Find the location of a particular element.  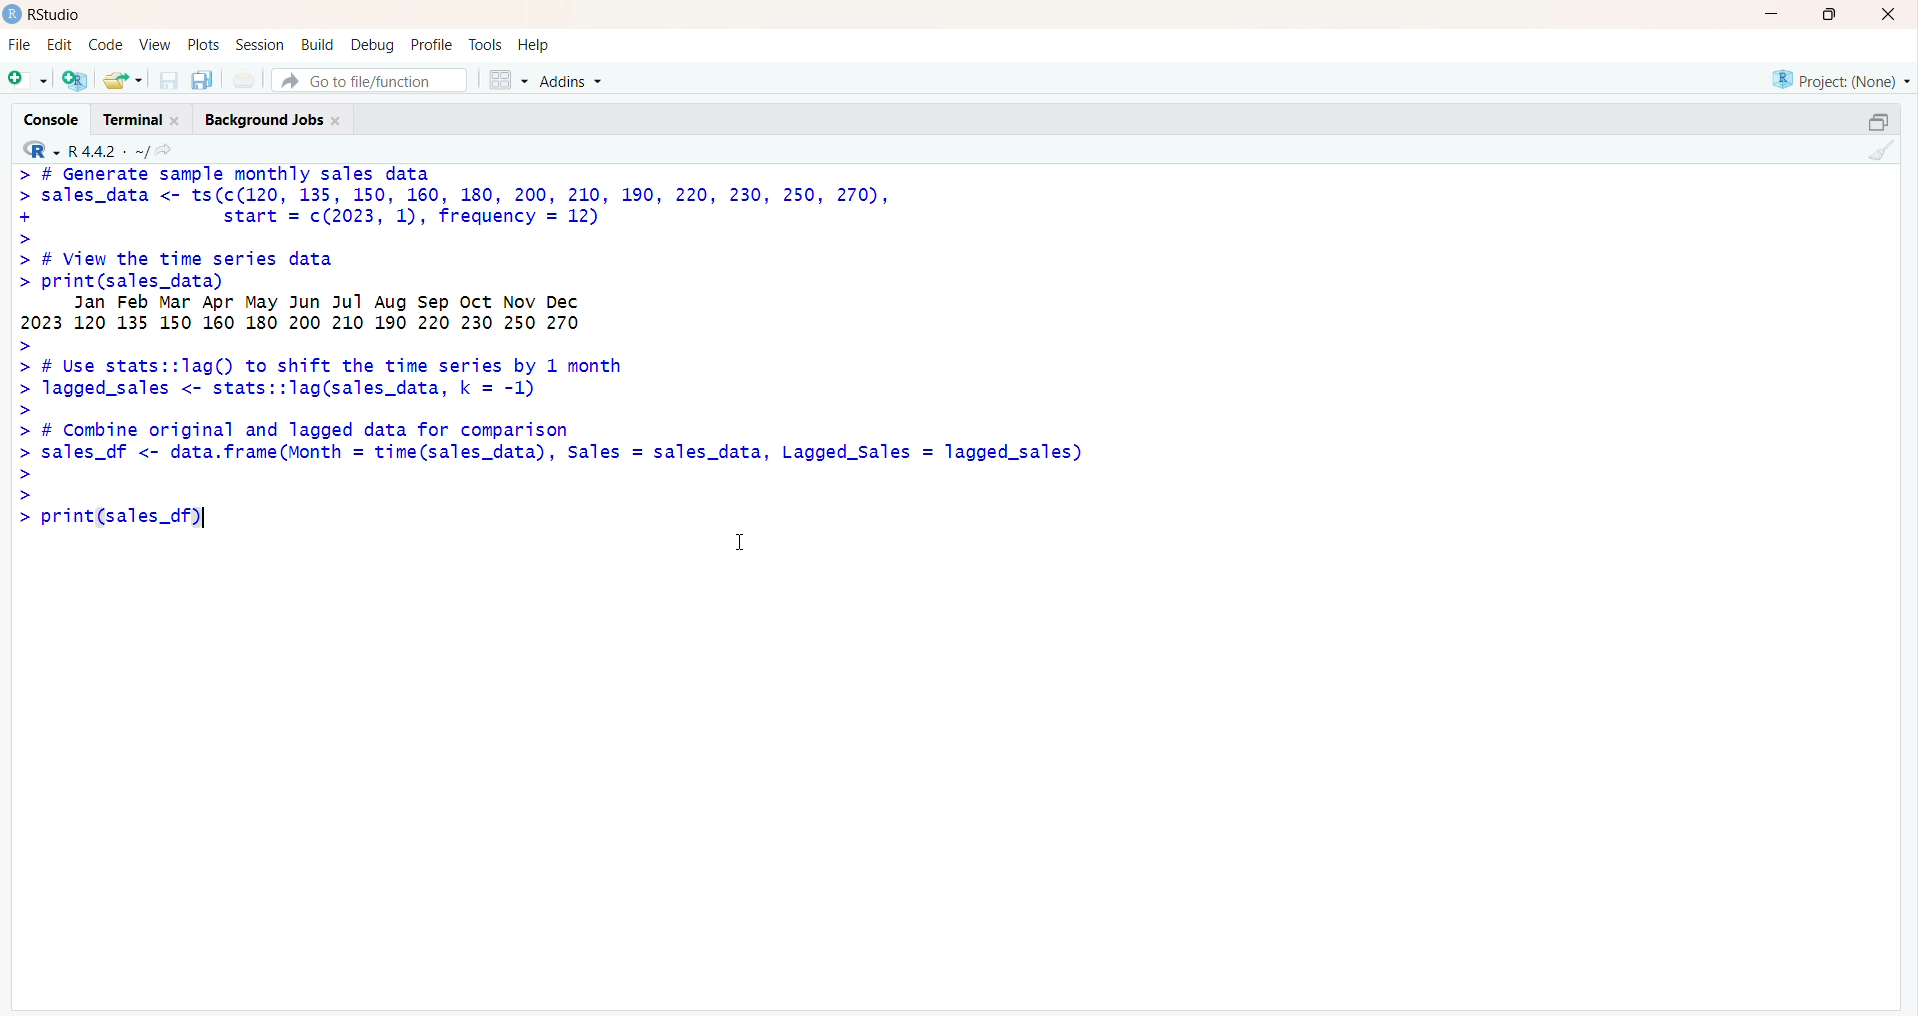

R 4.4.2 is located at coordinates (86, 151).